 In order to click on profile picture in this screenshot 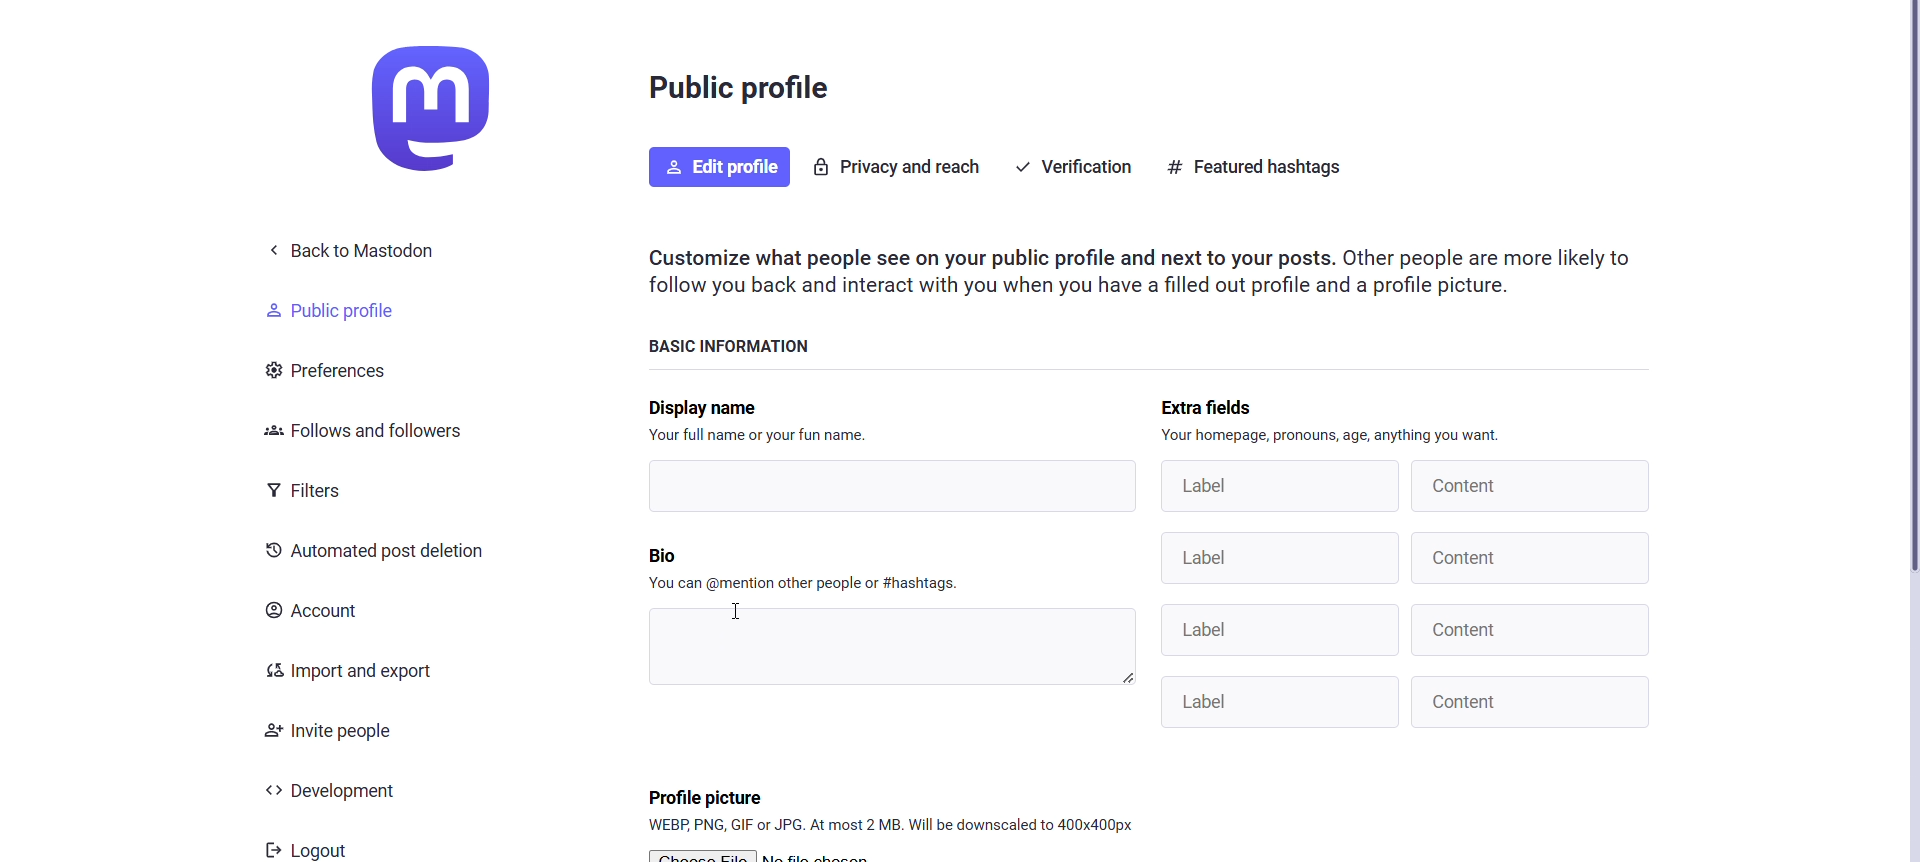, I will do `click(704, 795)`.